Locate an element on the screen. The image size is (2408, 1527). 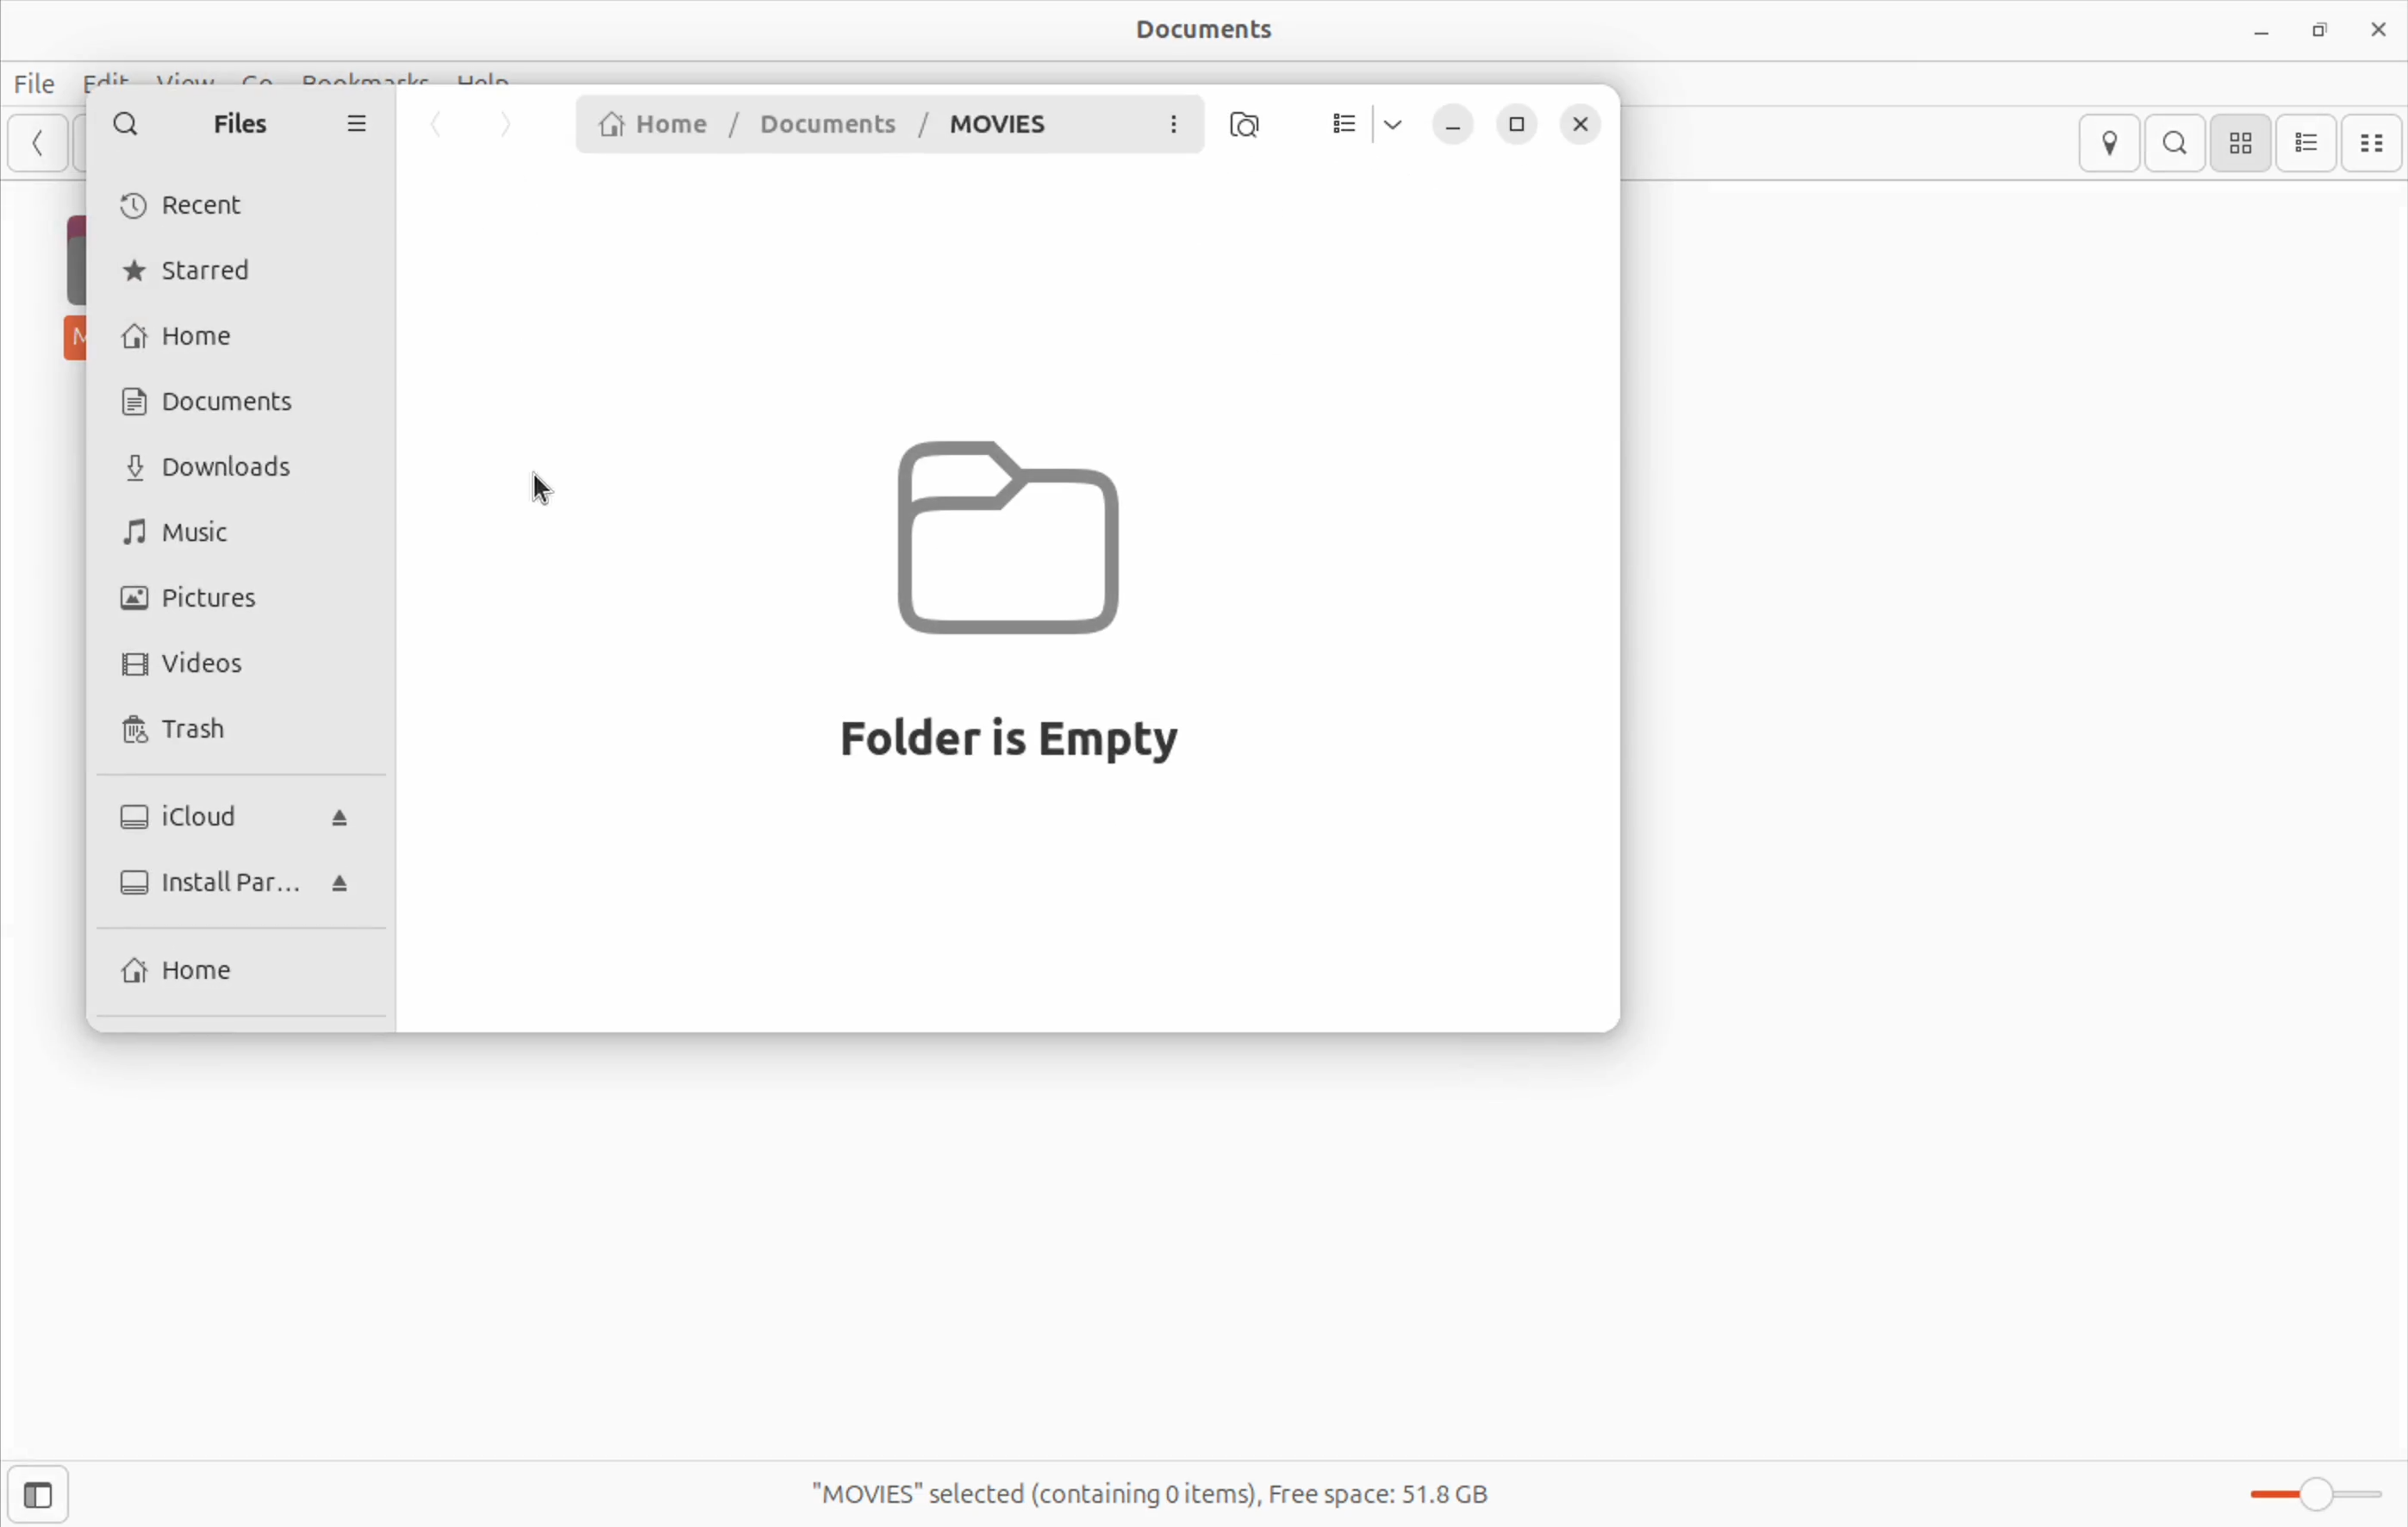
resize is located at coordinates (2320, 28).